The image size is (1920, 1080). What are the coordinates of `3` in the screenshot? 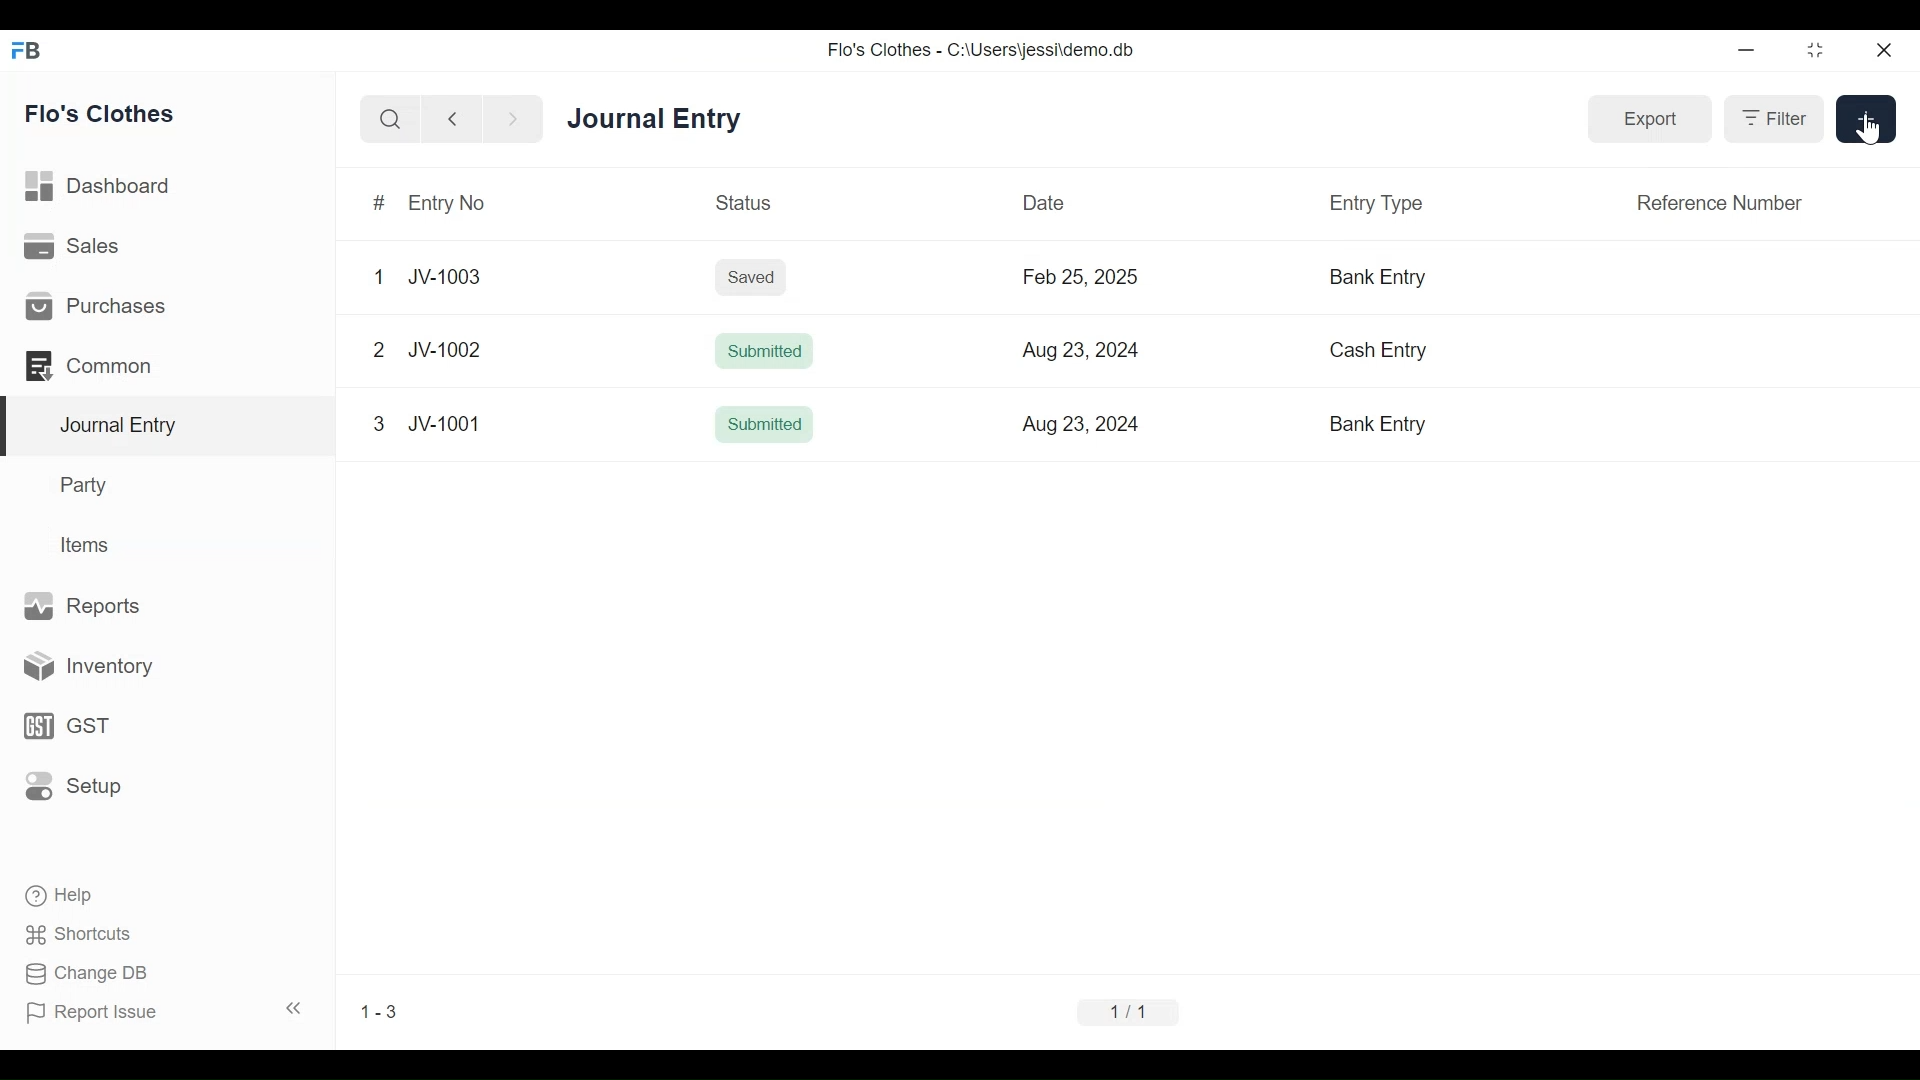 It's located at (374, 422).